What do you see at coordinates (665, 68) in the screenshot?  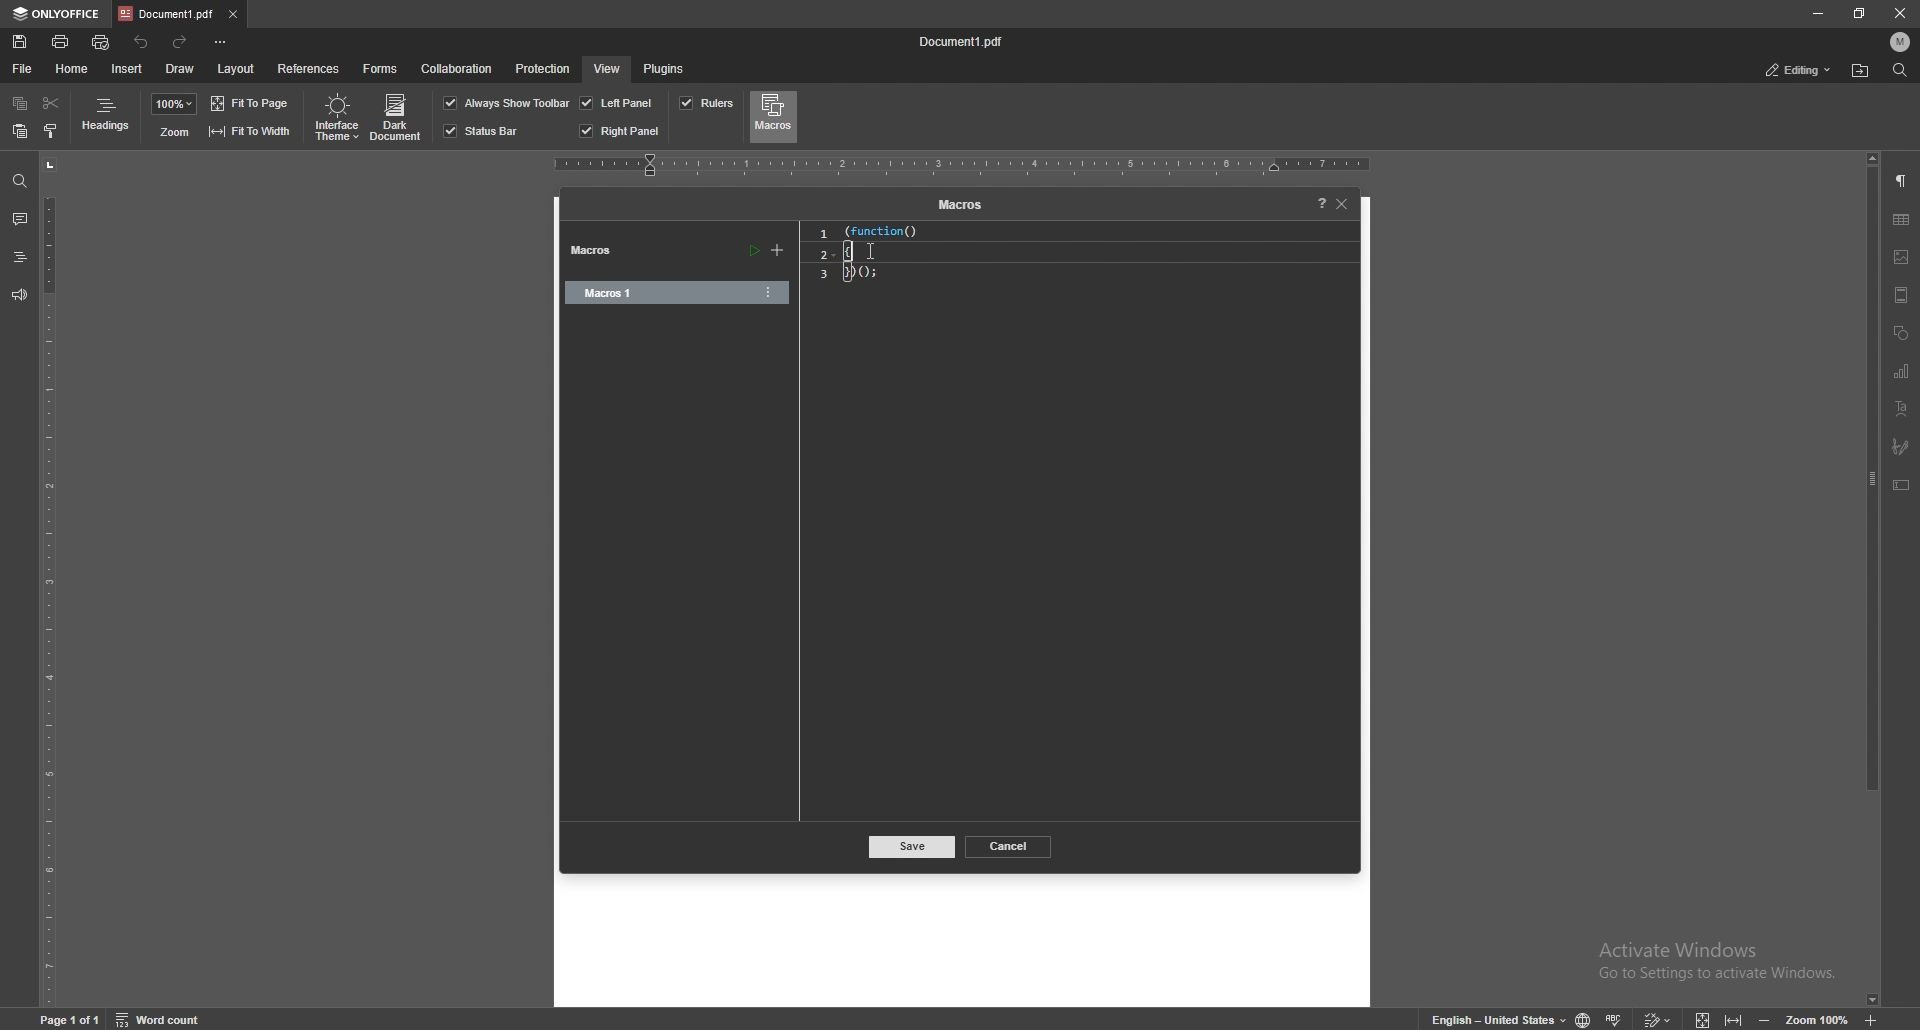 I see `plugins` at bounding box center [665, 68].